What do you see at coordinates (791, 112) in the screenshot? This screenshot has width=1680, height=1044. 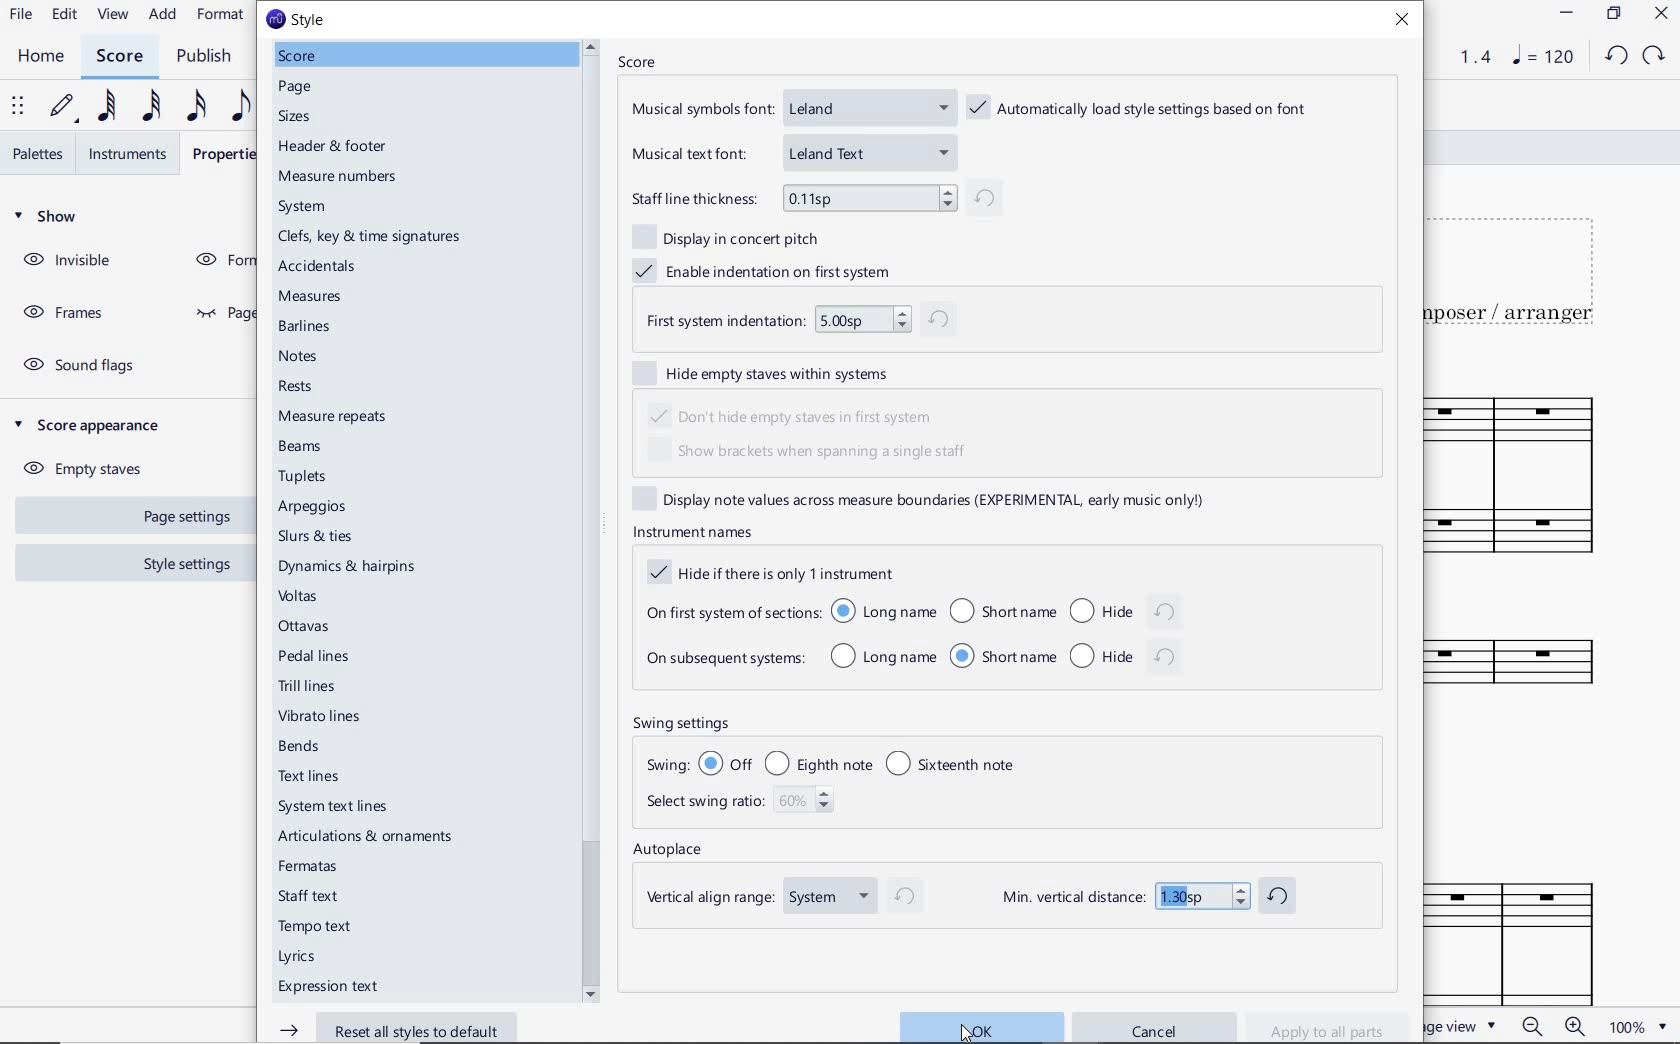 I see `MUSICAL SYMNBOLS FONT` at bounding box center [791, 112].